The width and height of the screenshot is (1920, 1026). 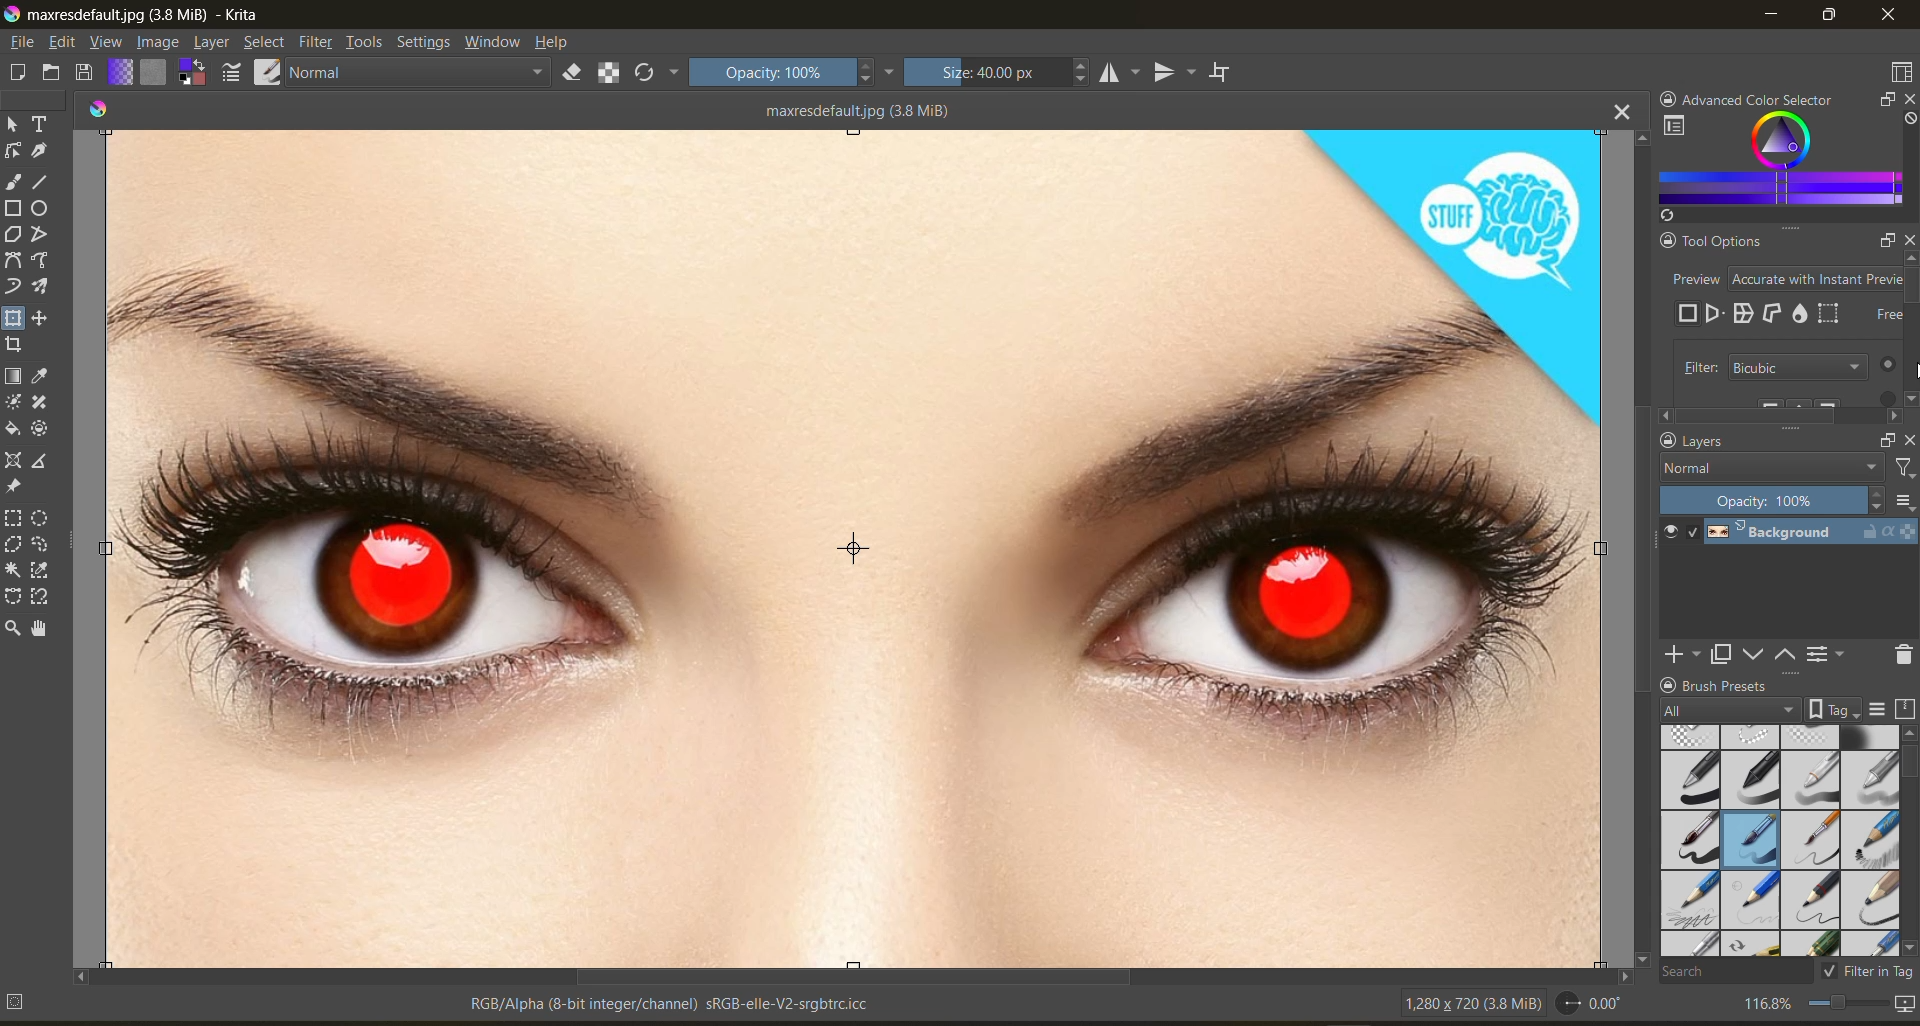 What do you see at coordinates (69, 43) in the screenshot?
I see `edit` at bounding box center [69, 43].